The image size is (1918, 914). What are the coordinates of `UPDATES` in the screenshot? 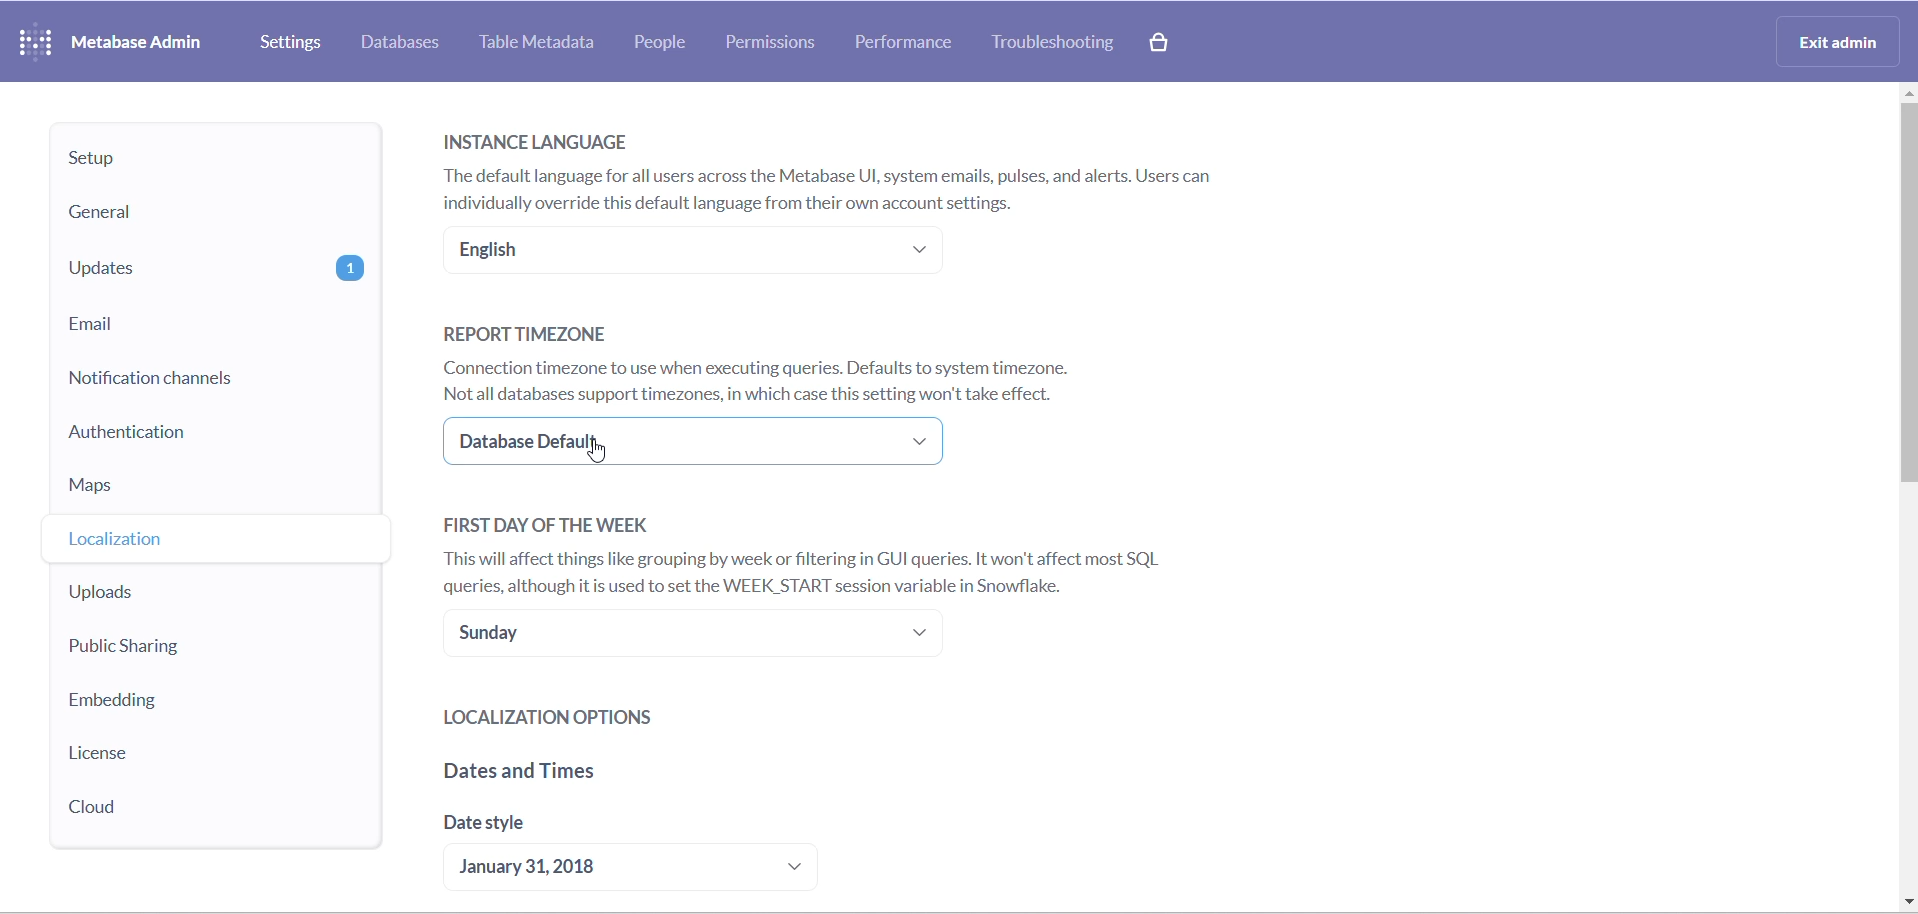 It's located at (215, 269).